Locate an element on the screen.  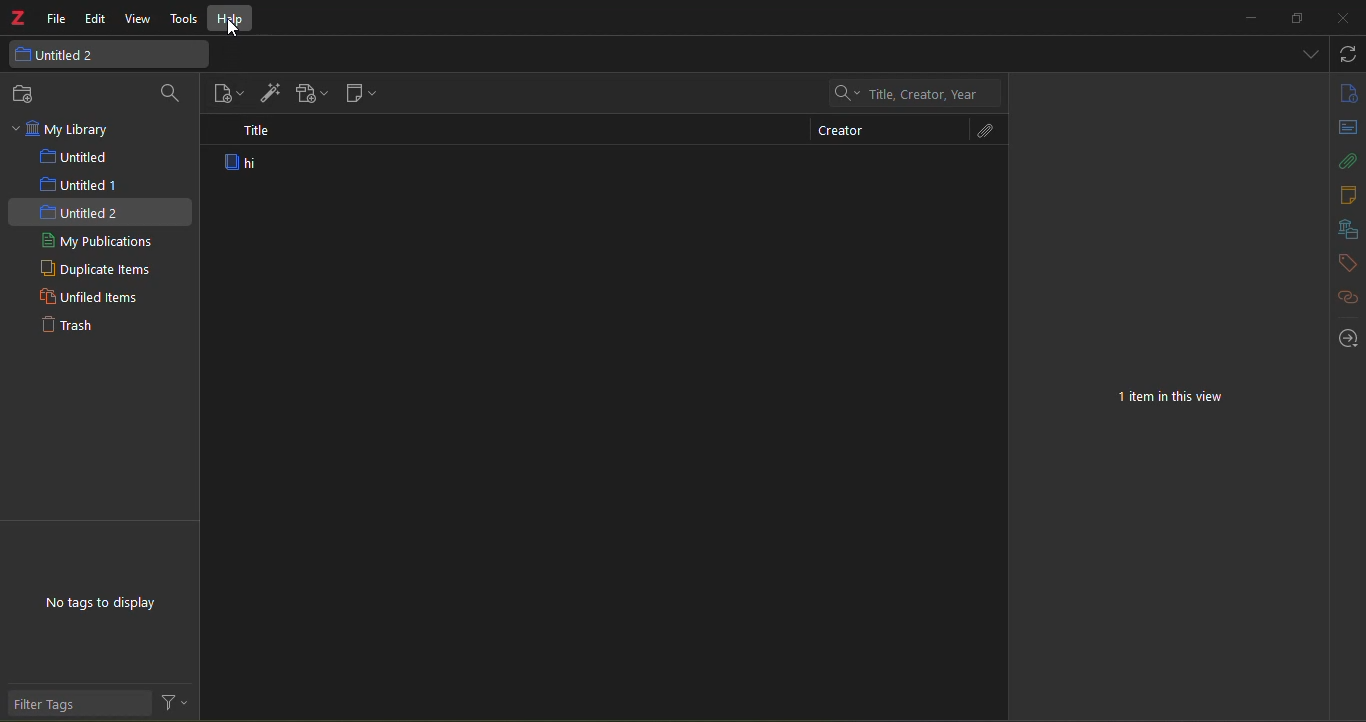
filter is located at coordinates (174, 702).